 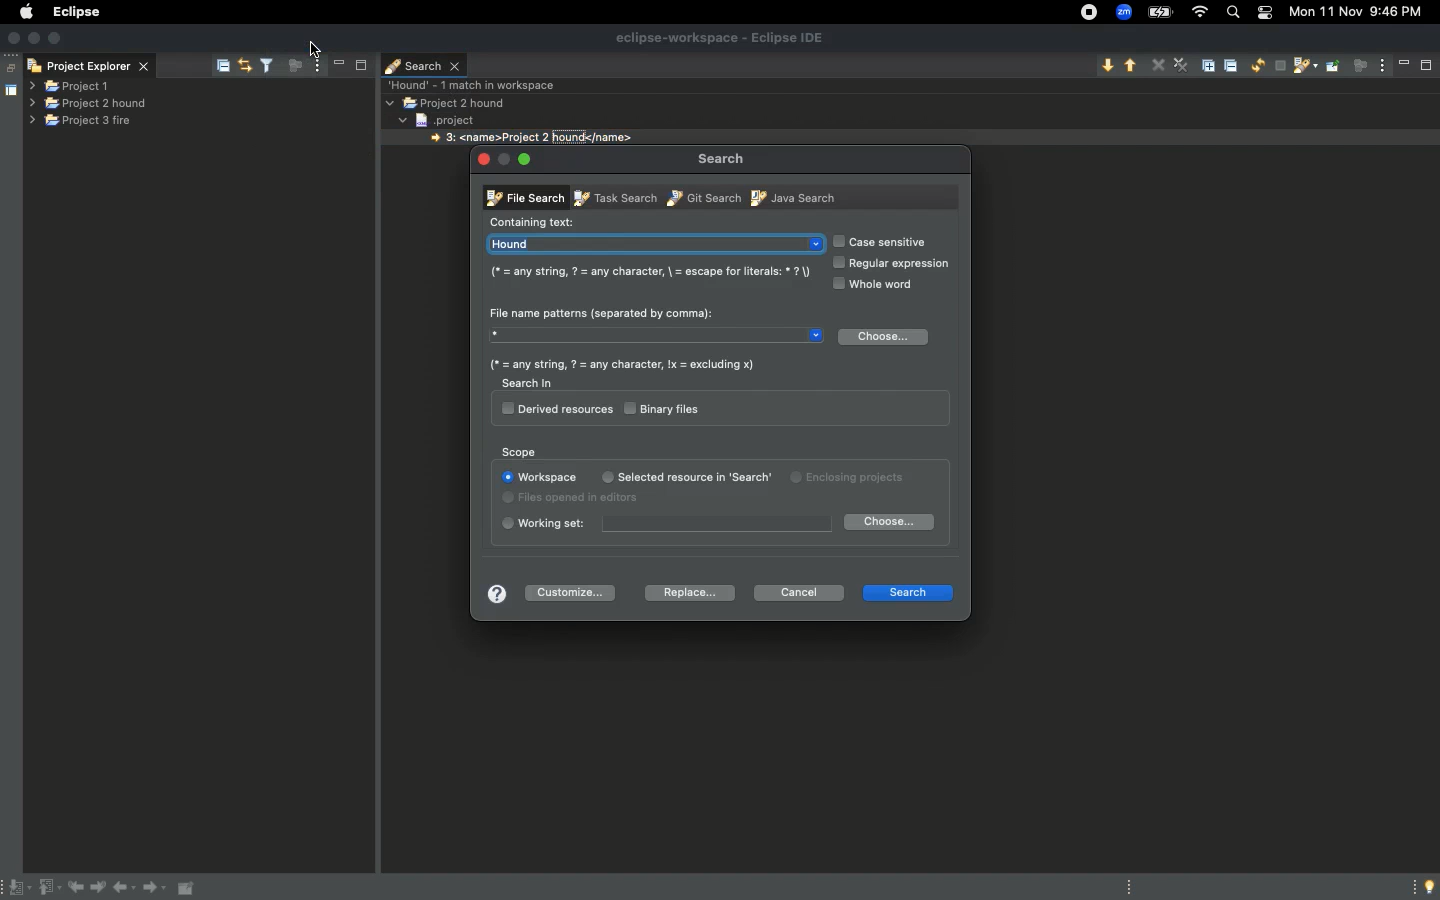 I want to click on focus on active task, so click(x=292, y=64).